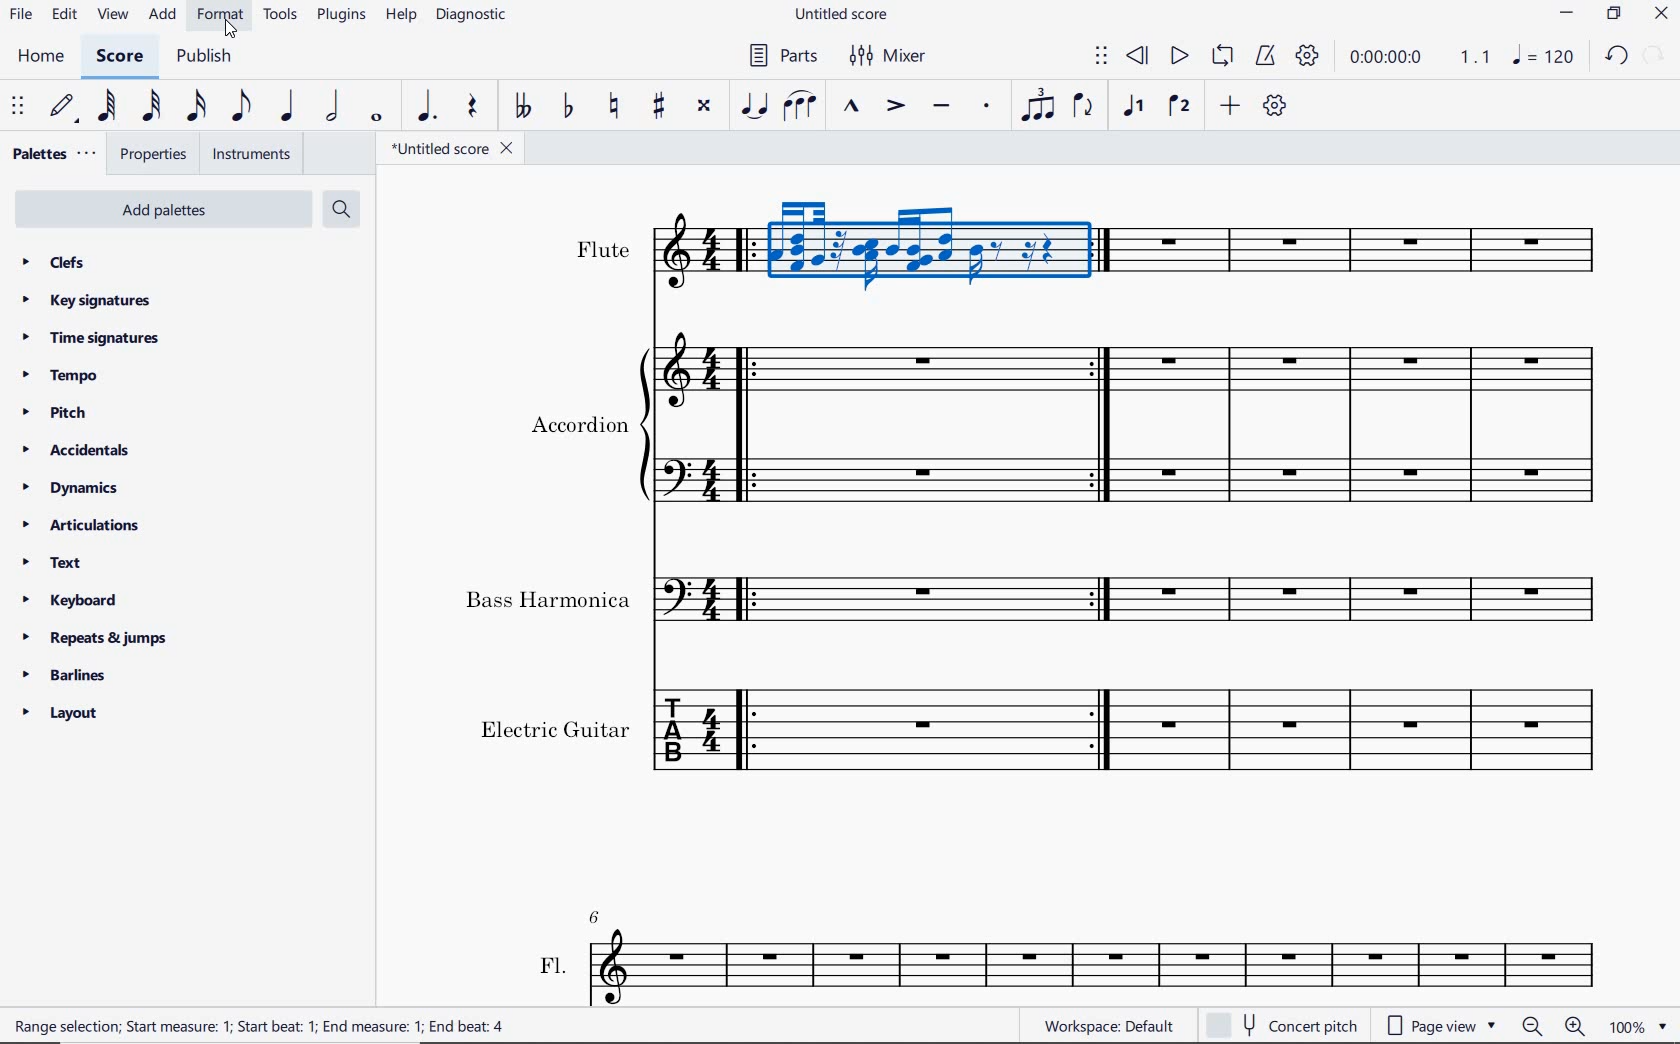 This screenshot has width=1680, height=1044. What do you see at coordinates (1618, 55) in the screenshot?
I see `UNDO` at bounding box center [1618, 55].